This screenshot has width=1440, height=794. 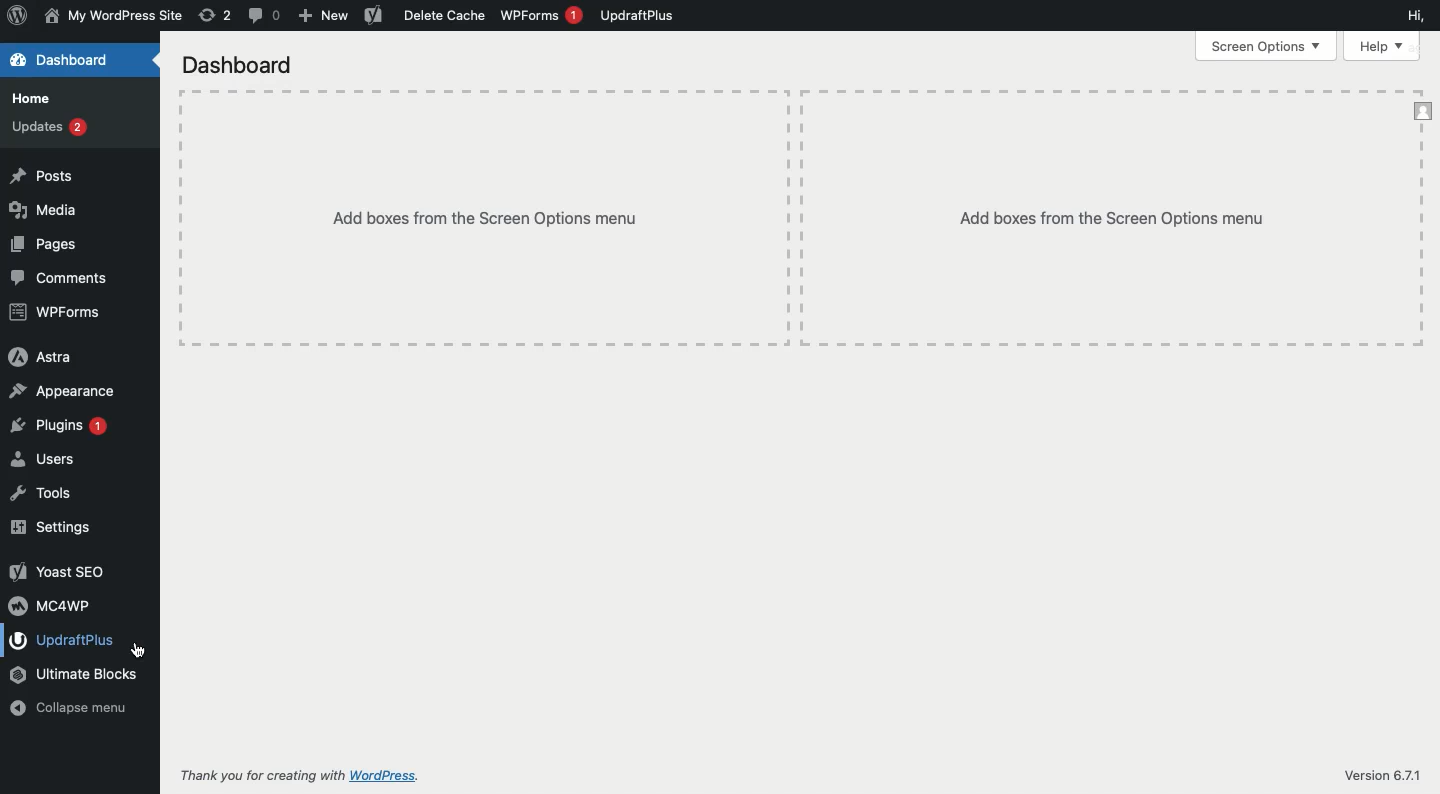 I want to click on Updates , so click(x=48, y=125).